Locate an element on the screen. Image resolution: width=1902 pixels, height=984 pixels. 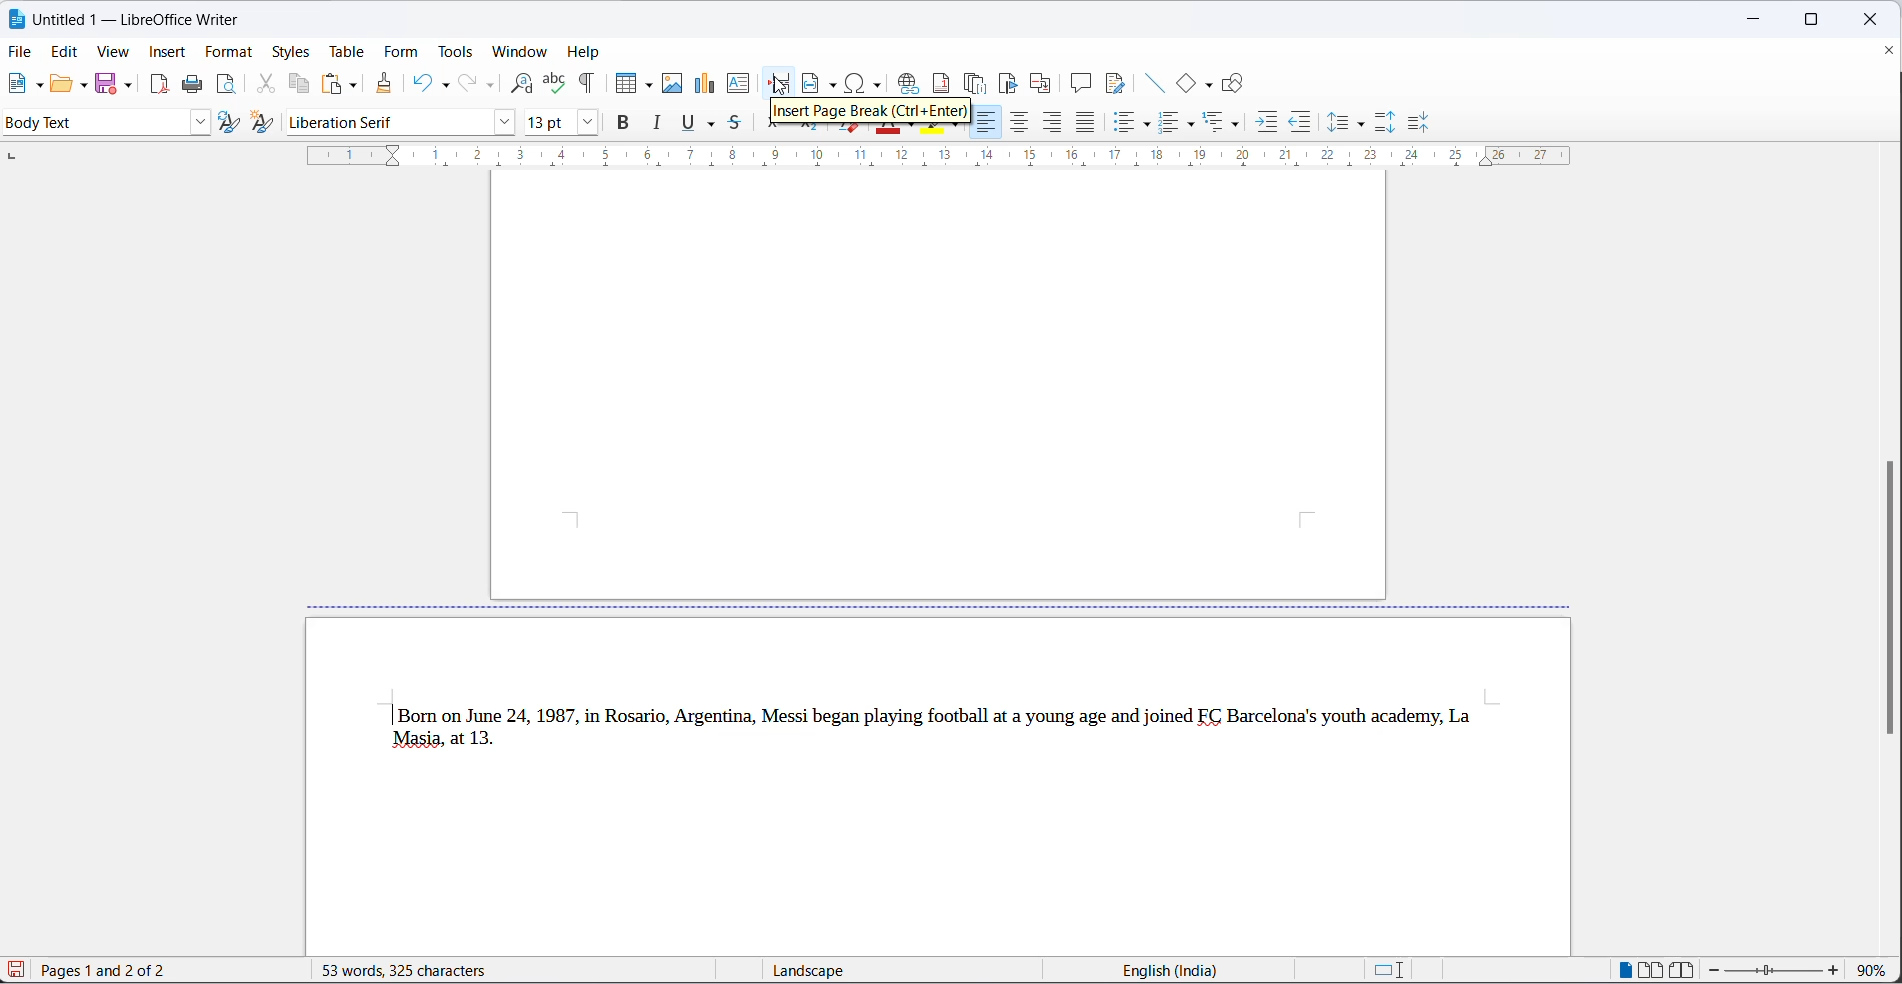
zoom percentage is located at coordinates (1876, 969).